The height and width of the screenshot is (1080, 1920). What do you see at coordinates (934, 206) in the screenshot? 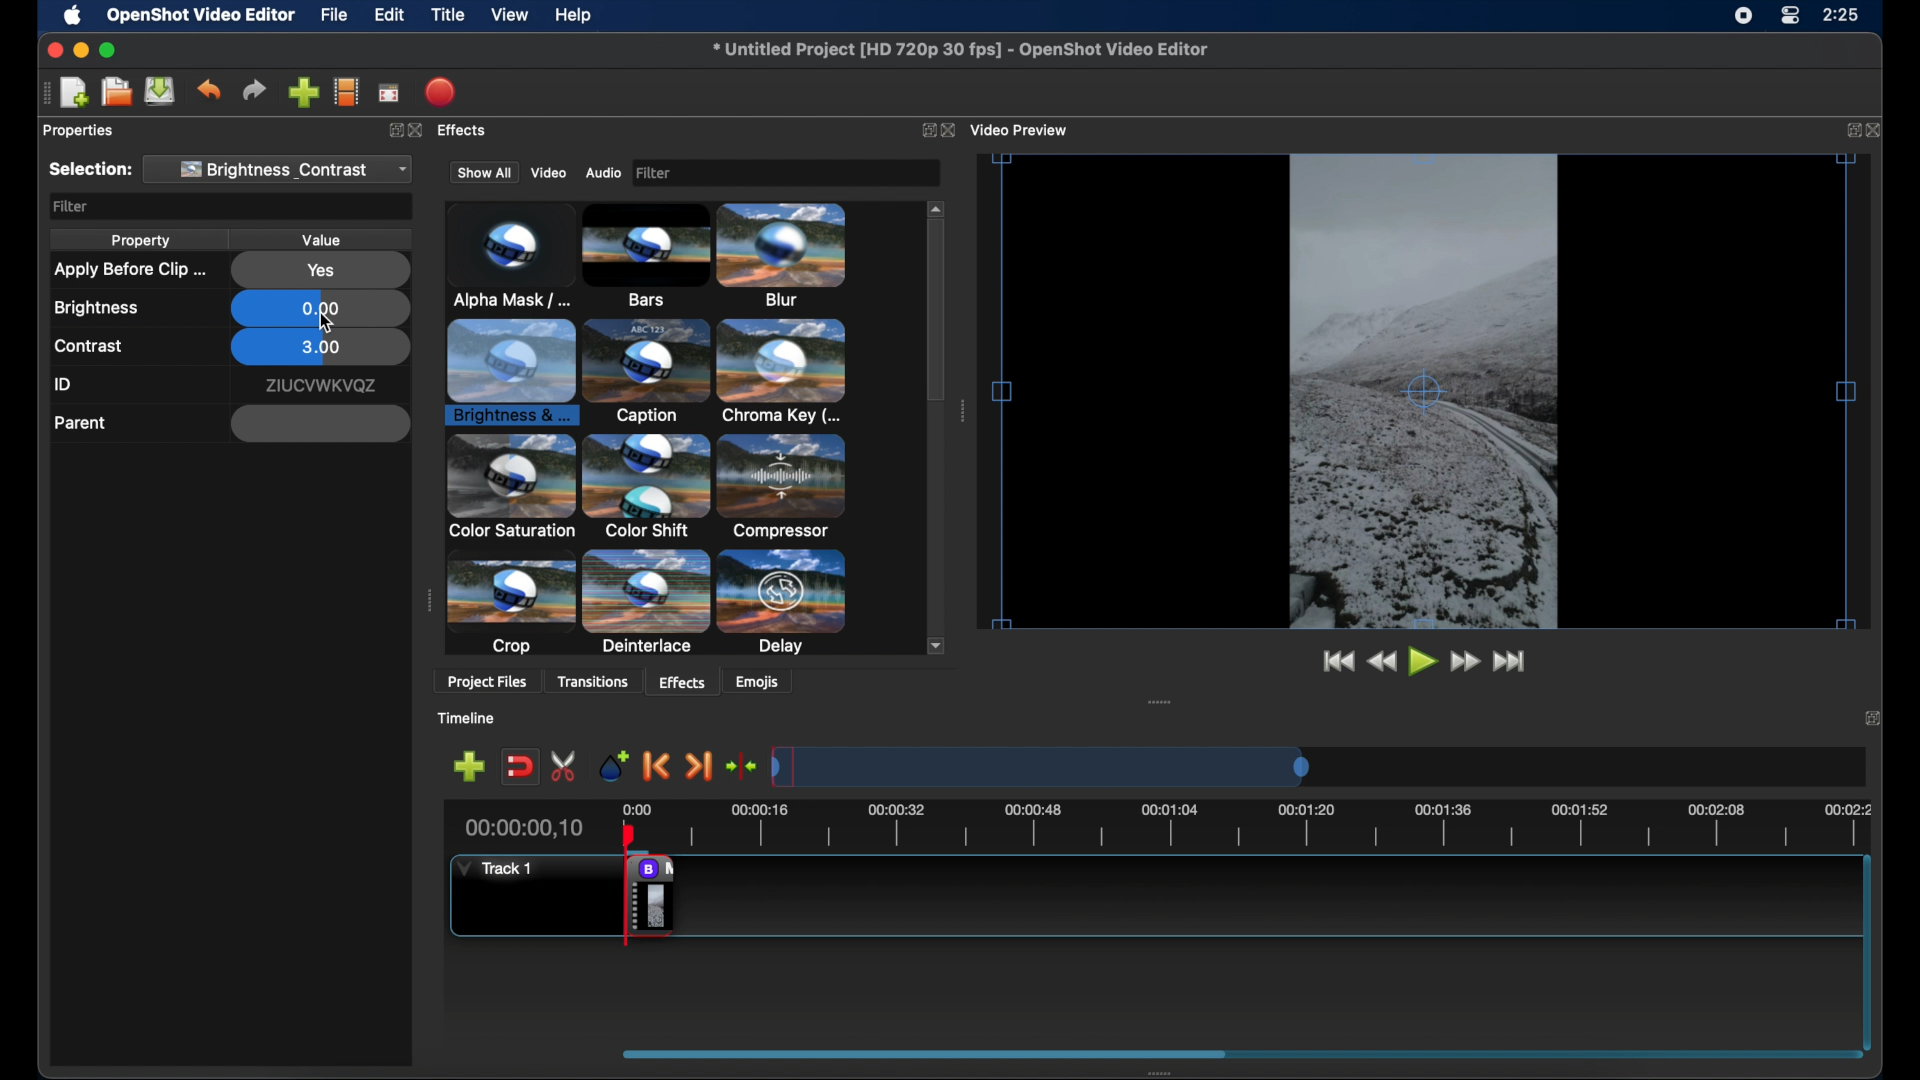
I see `scroll up arrow` at bounding box center [934, 206].